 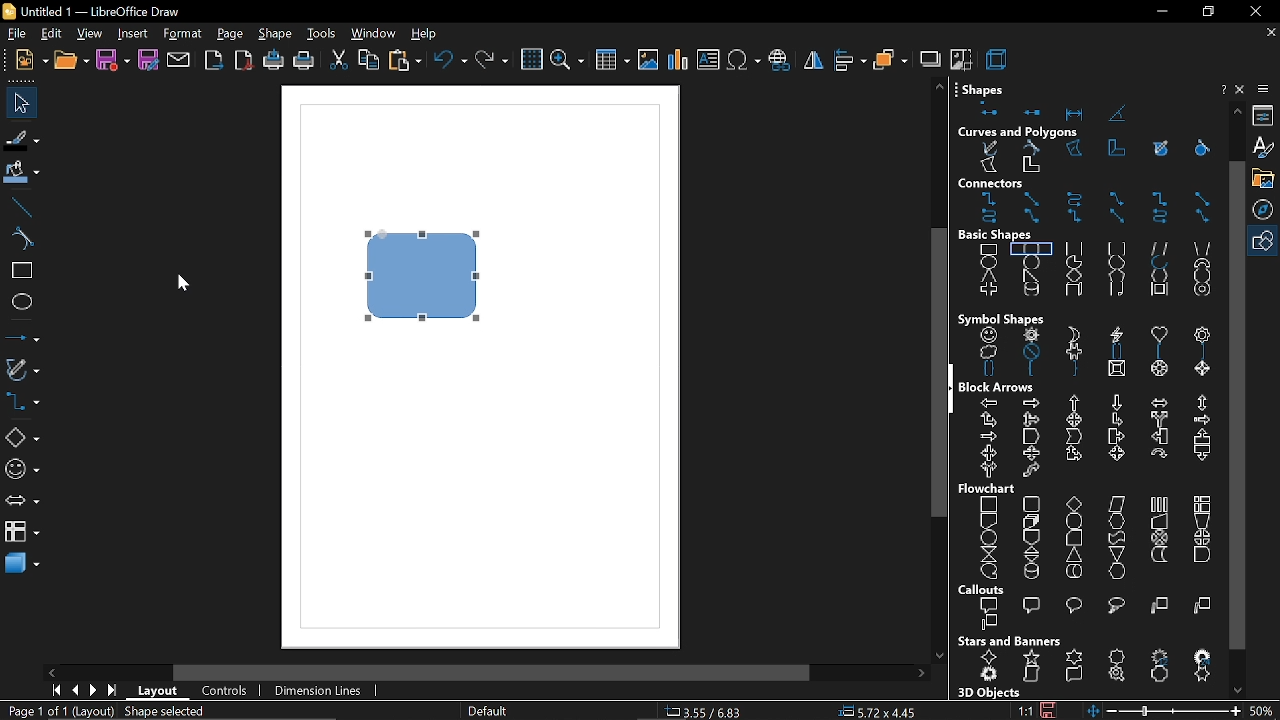 What do you see at coordinates (1160, 13) in the screenshot?
I see `minimize` at bounding box center [1160, 13].